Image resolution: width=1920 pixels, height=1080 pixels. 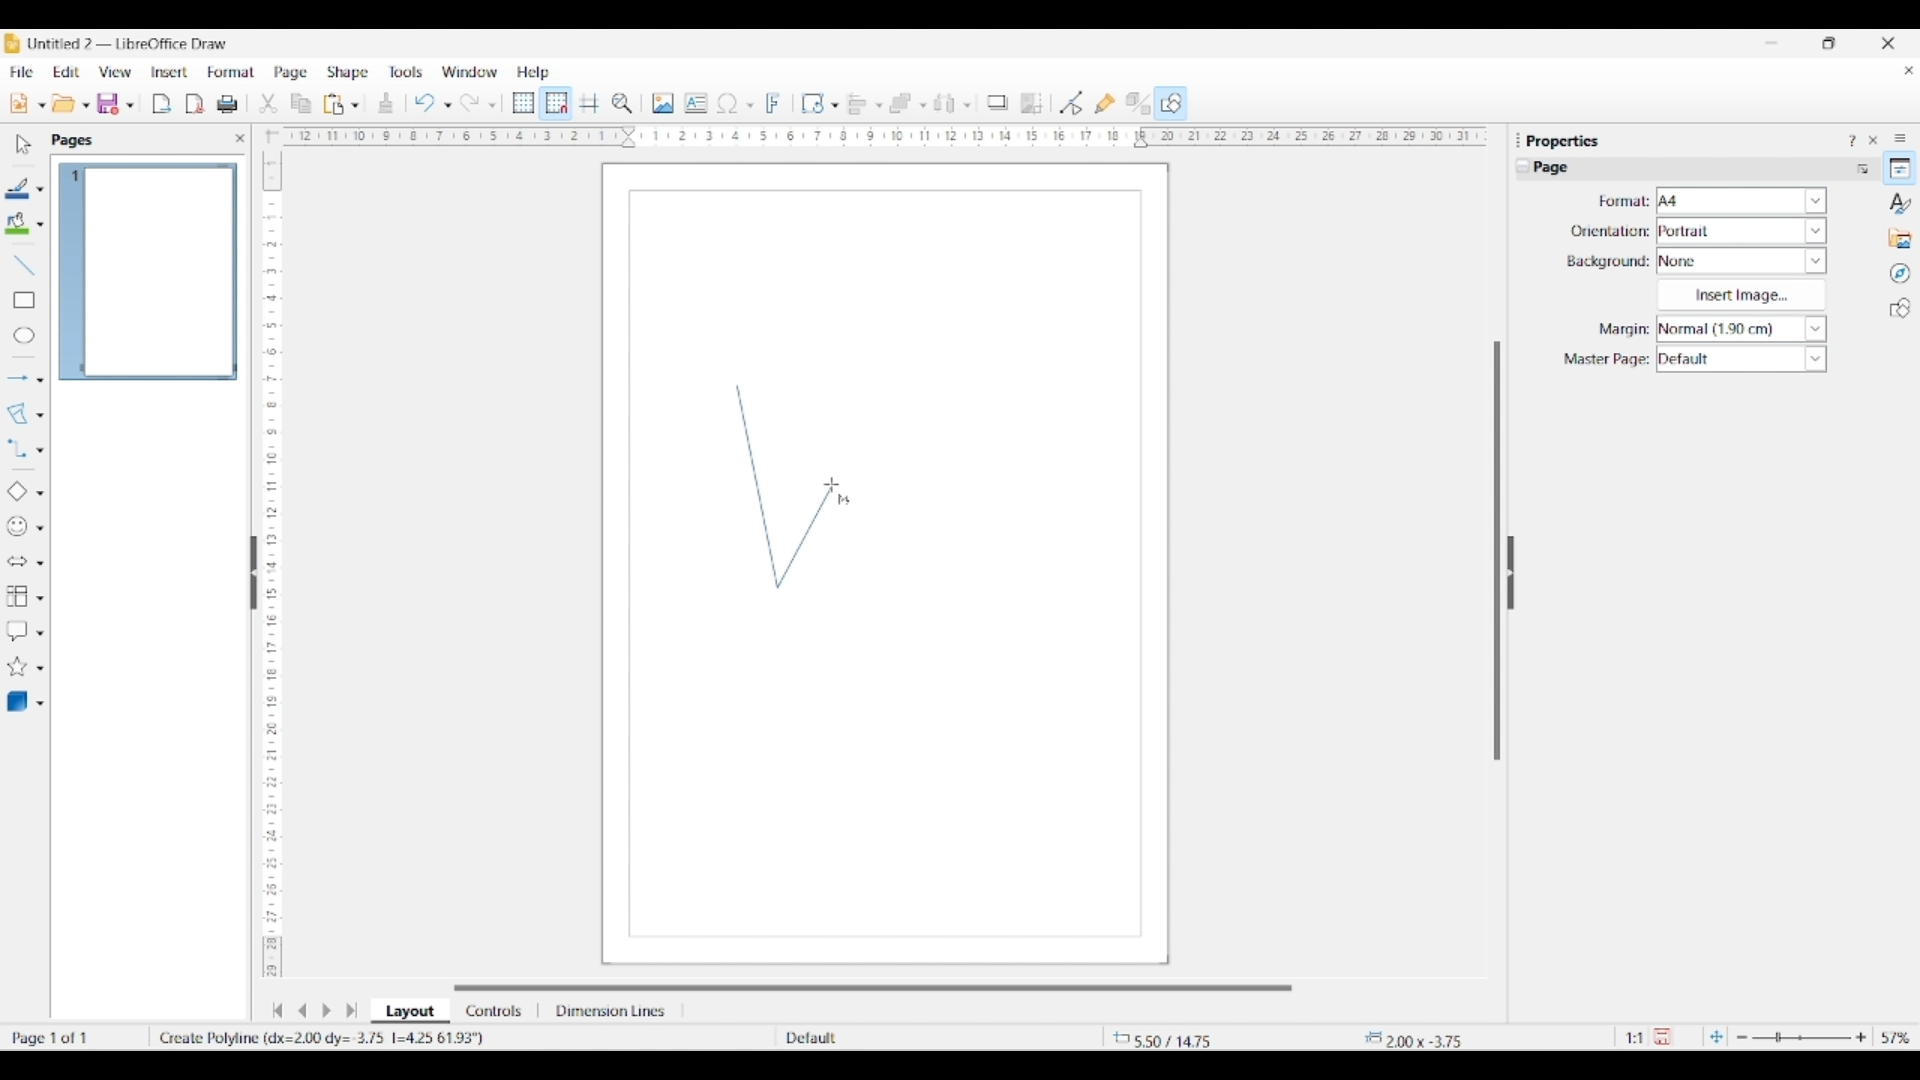 What do you see at coordinates (18, 188) in the screenshot?
I see `Selected line color` at bounding box center [18, 188].